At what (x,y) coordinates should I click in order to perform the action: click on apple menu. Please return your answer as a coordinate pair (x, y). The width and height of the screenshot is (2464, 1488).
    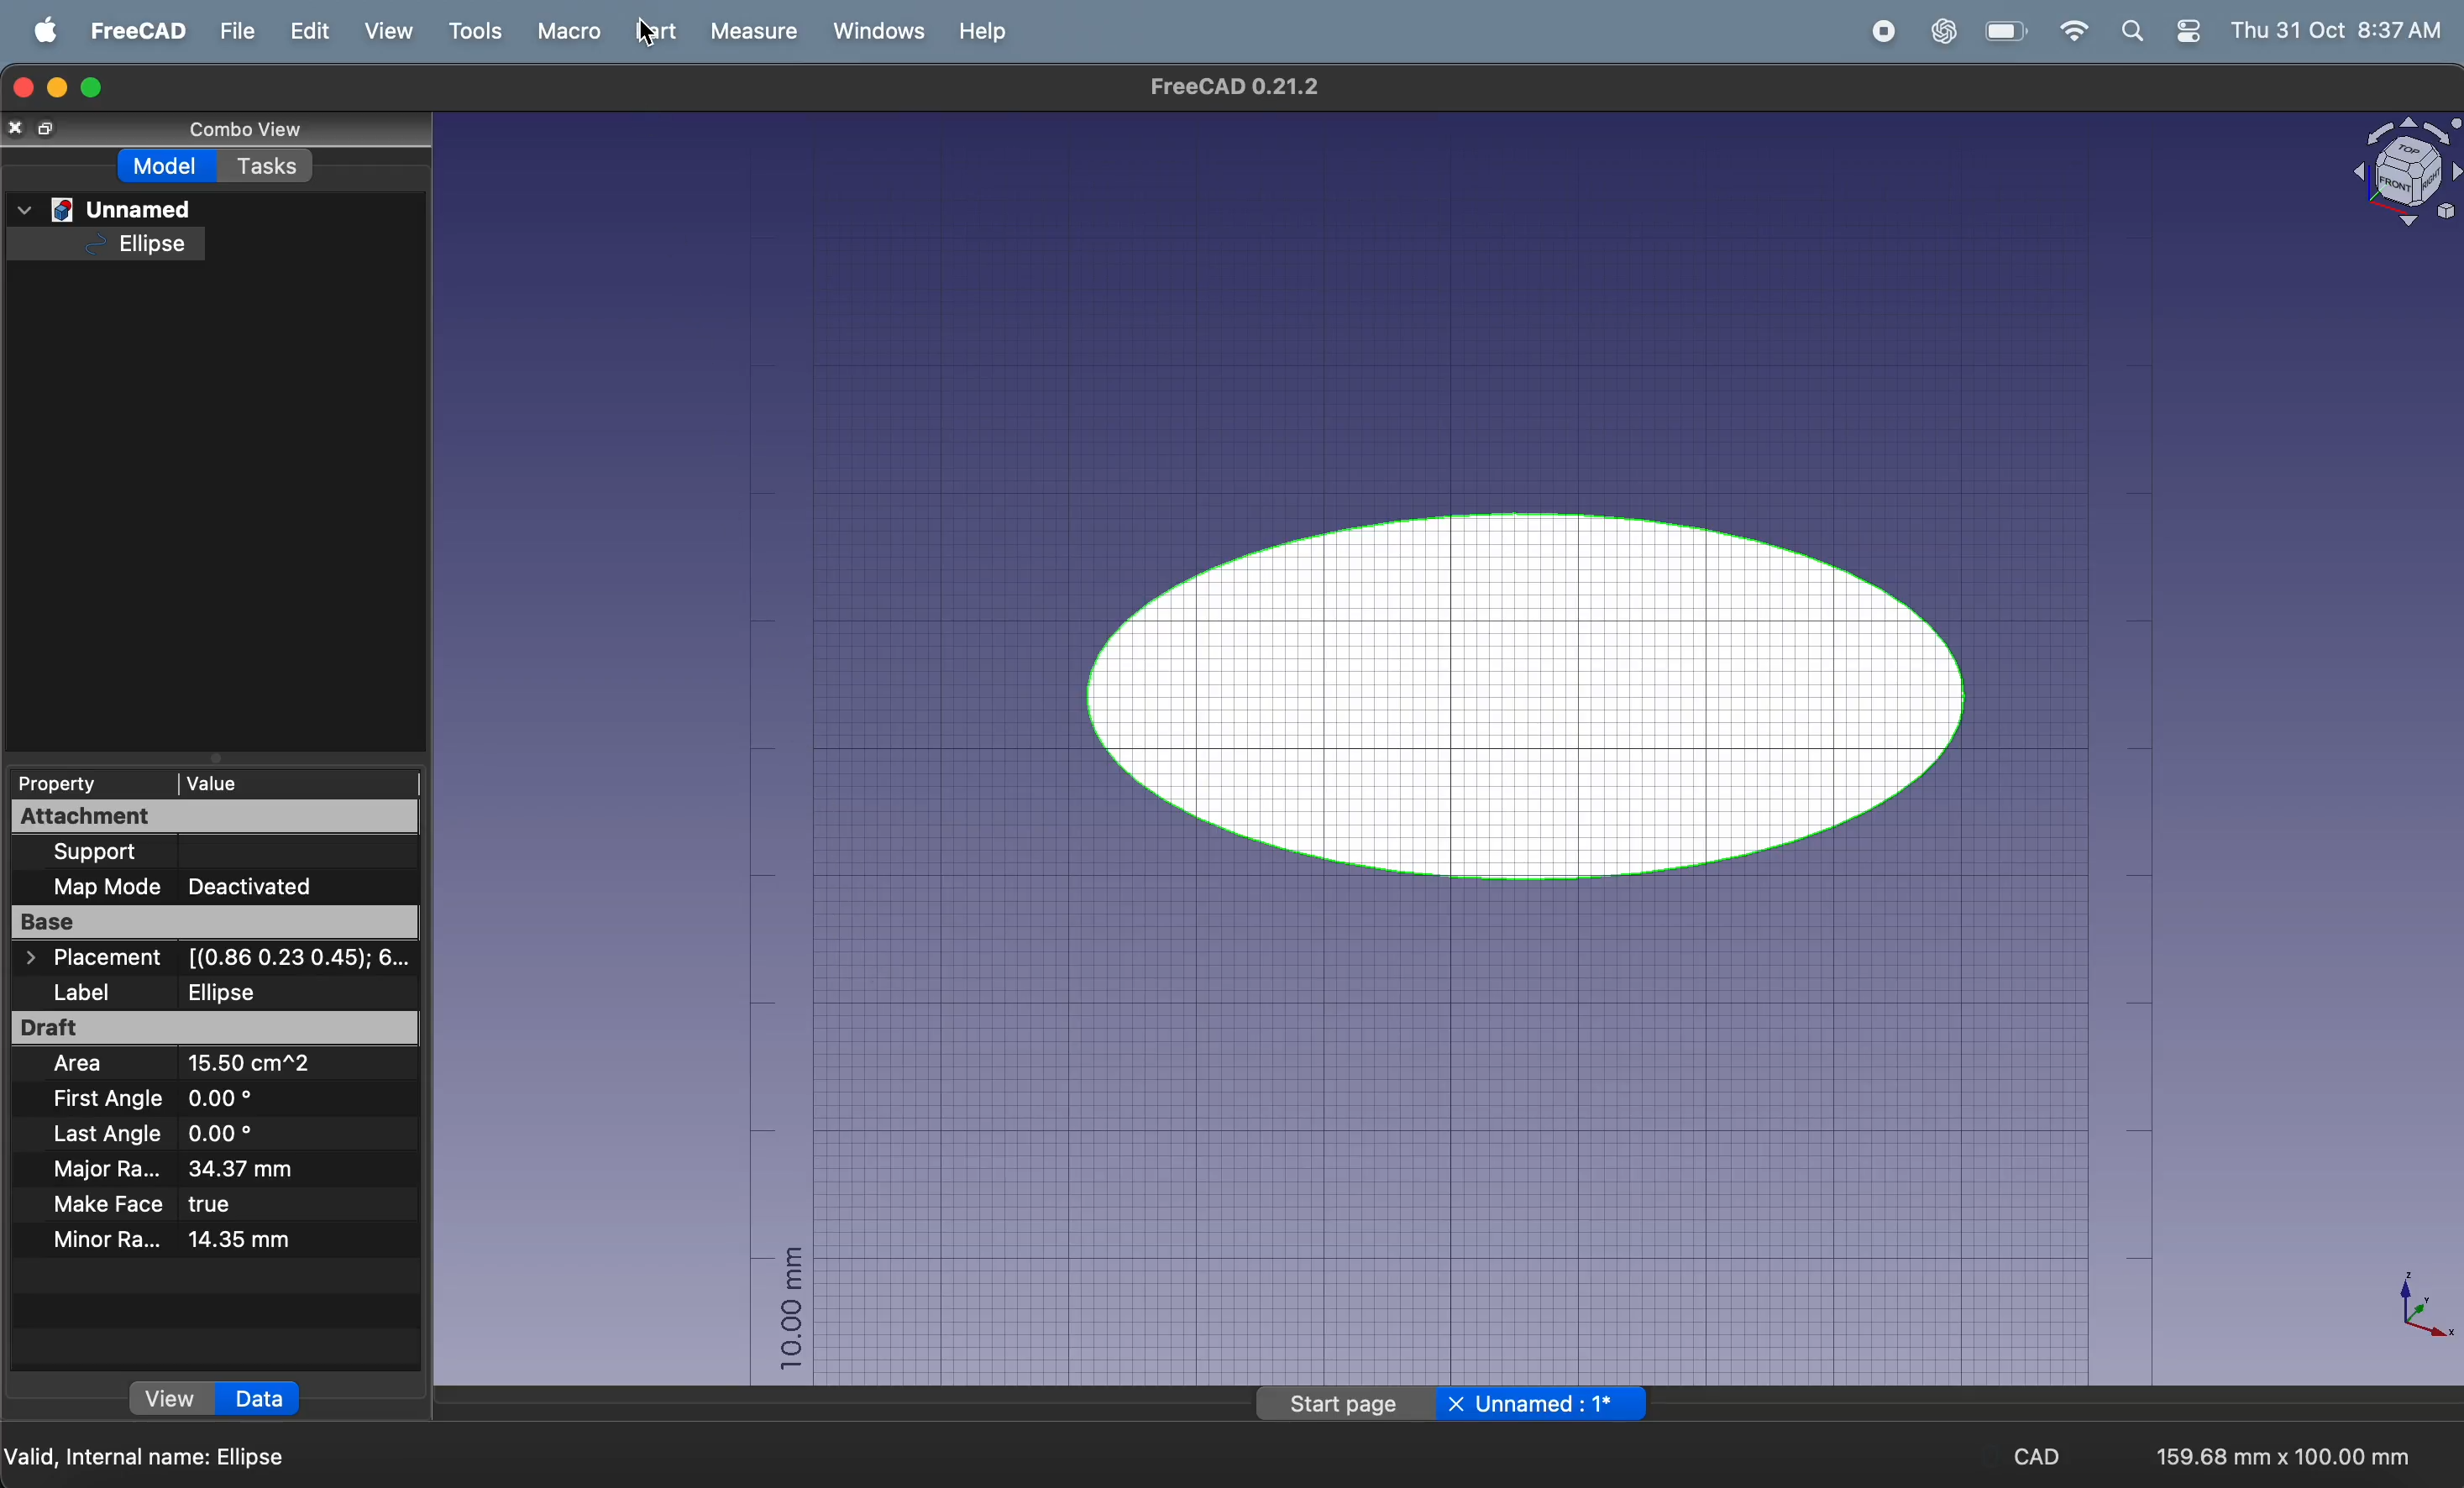
    Looking at the image, I should click on (36, 32).